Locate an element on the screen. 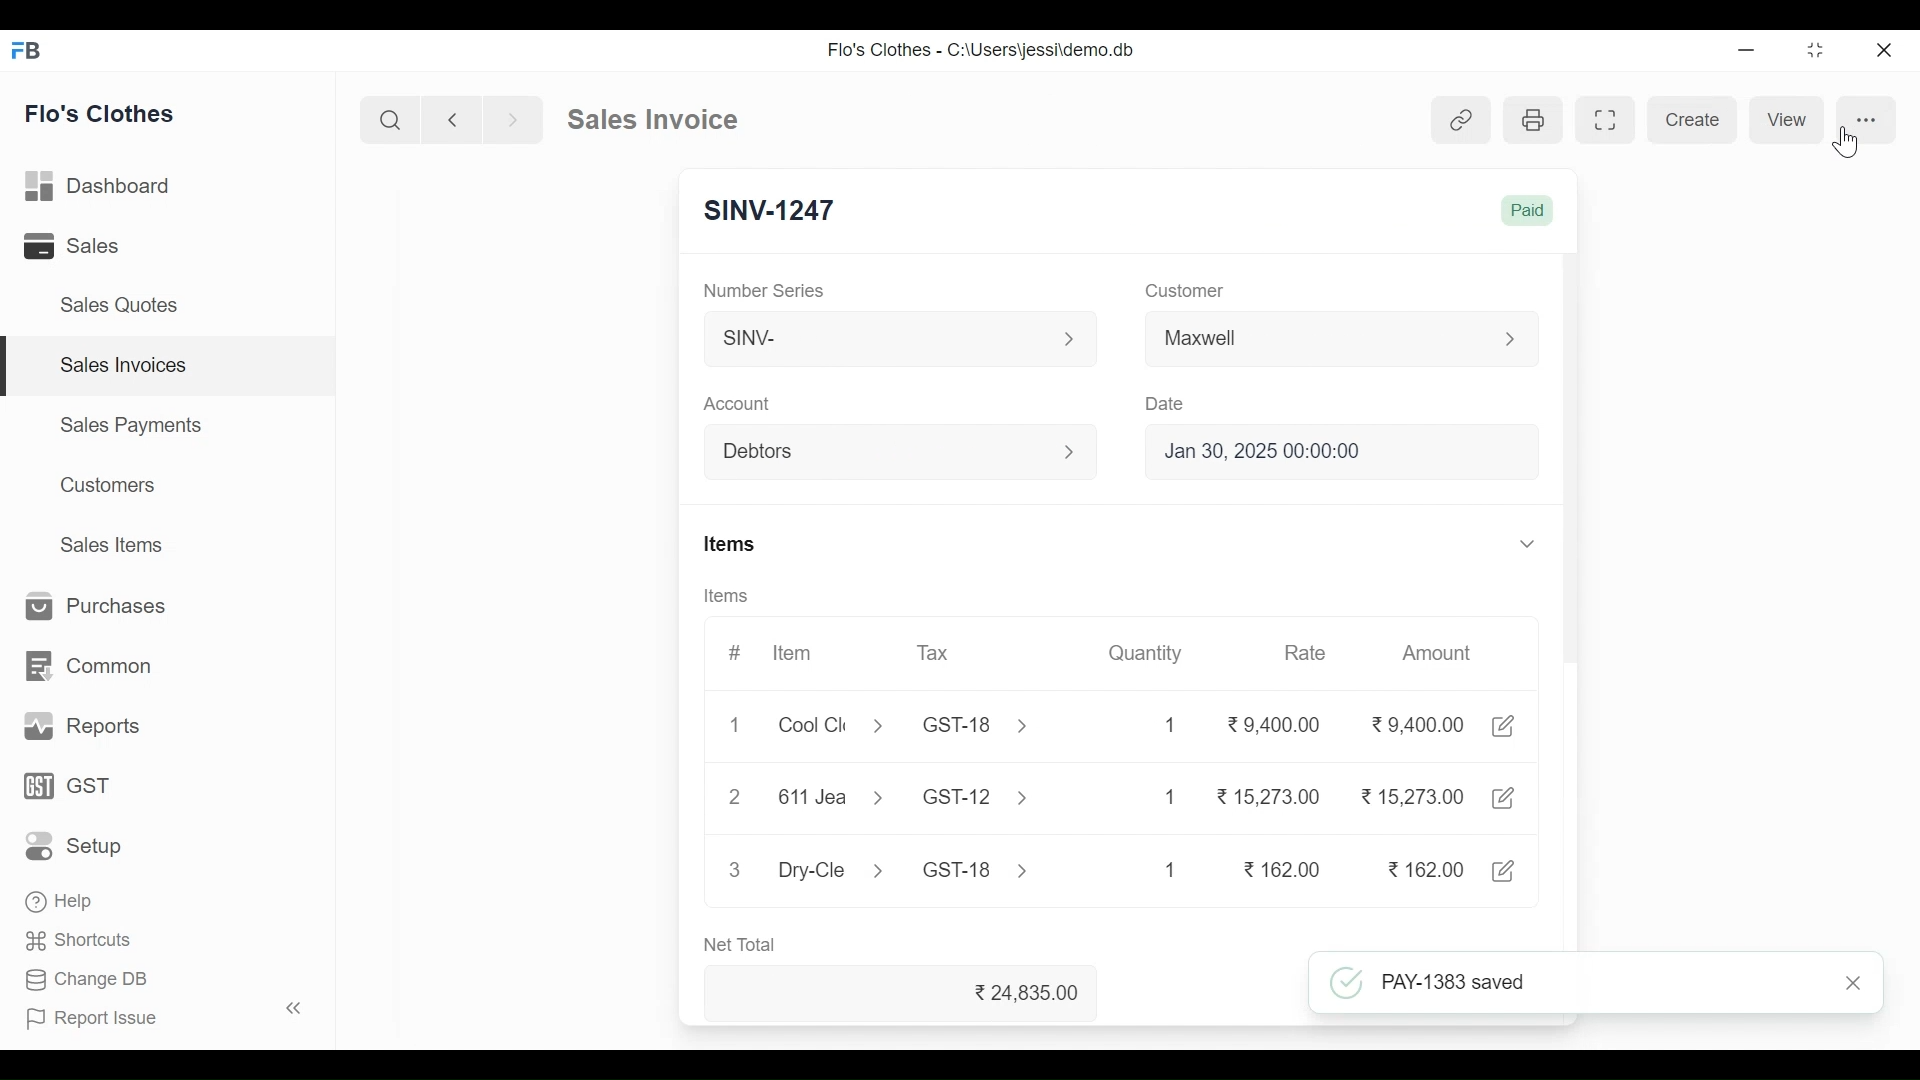  2 is located at coordinates (734, 795).